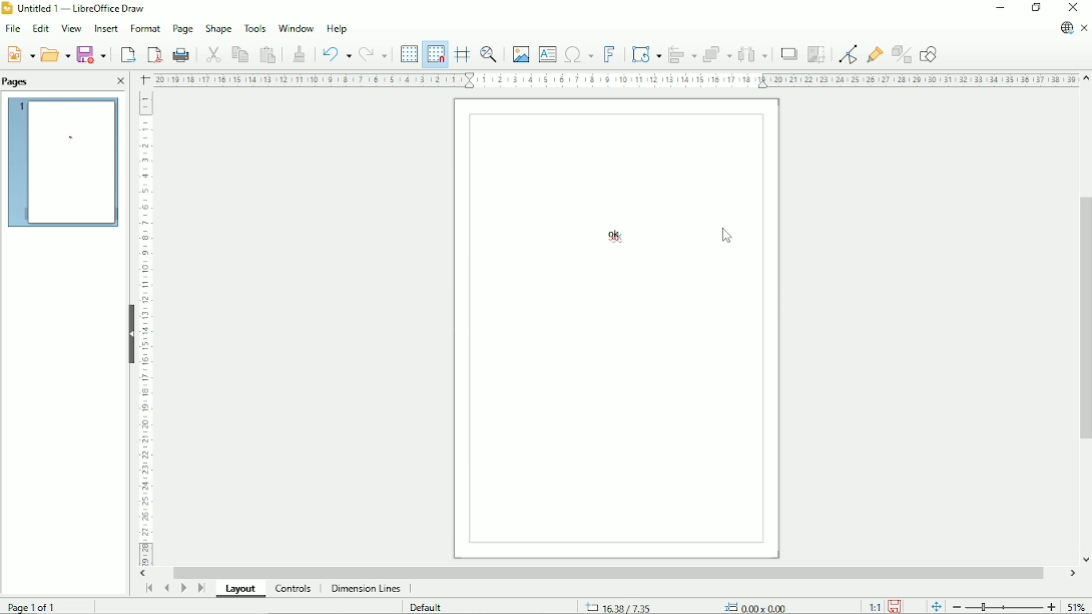 This screenshot has width=1092, height=614. What do you see at coordinates (69, 28) in the screenshot?
I see `View` at bounding box center [69, 28].